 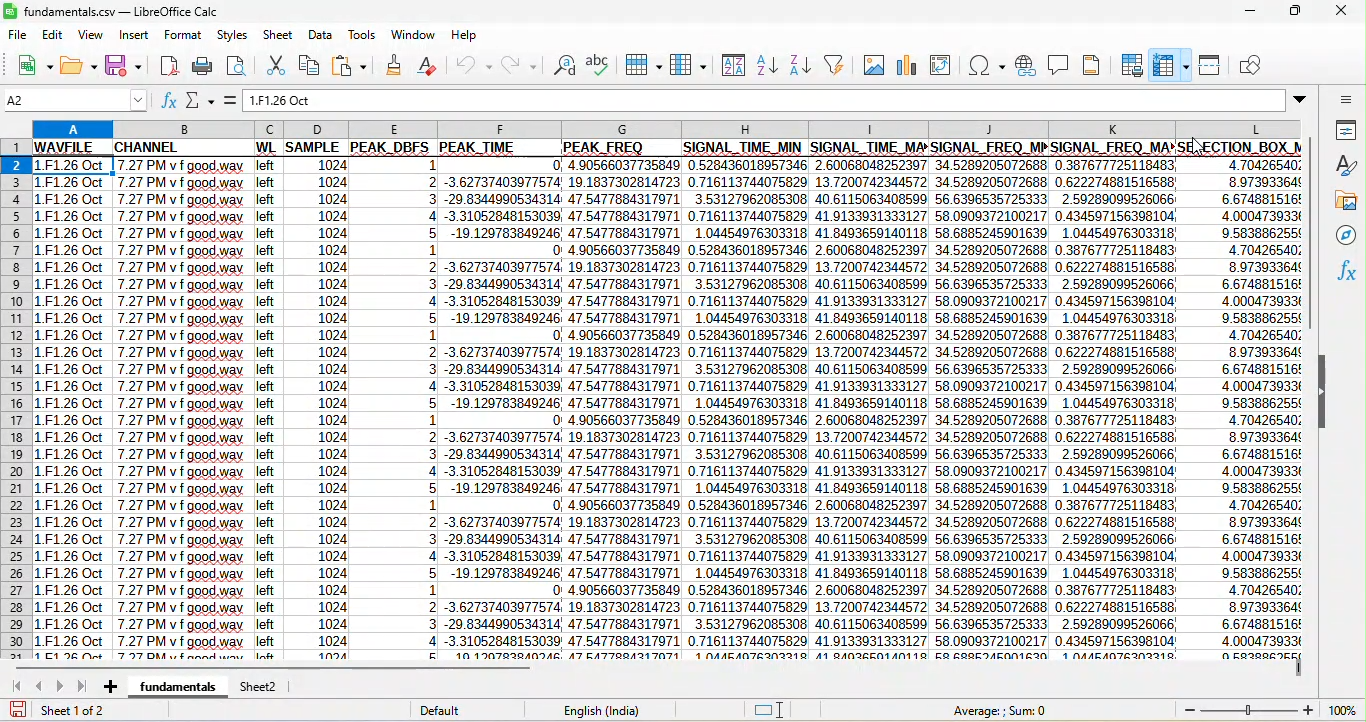 What do you see at coordinates (1132, 65) in the screenshot?
I see `print area` at bounding box center [1132, 65].